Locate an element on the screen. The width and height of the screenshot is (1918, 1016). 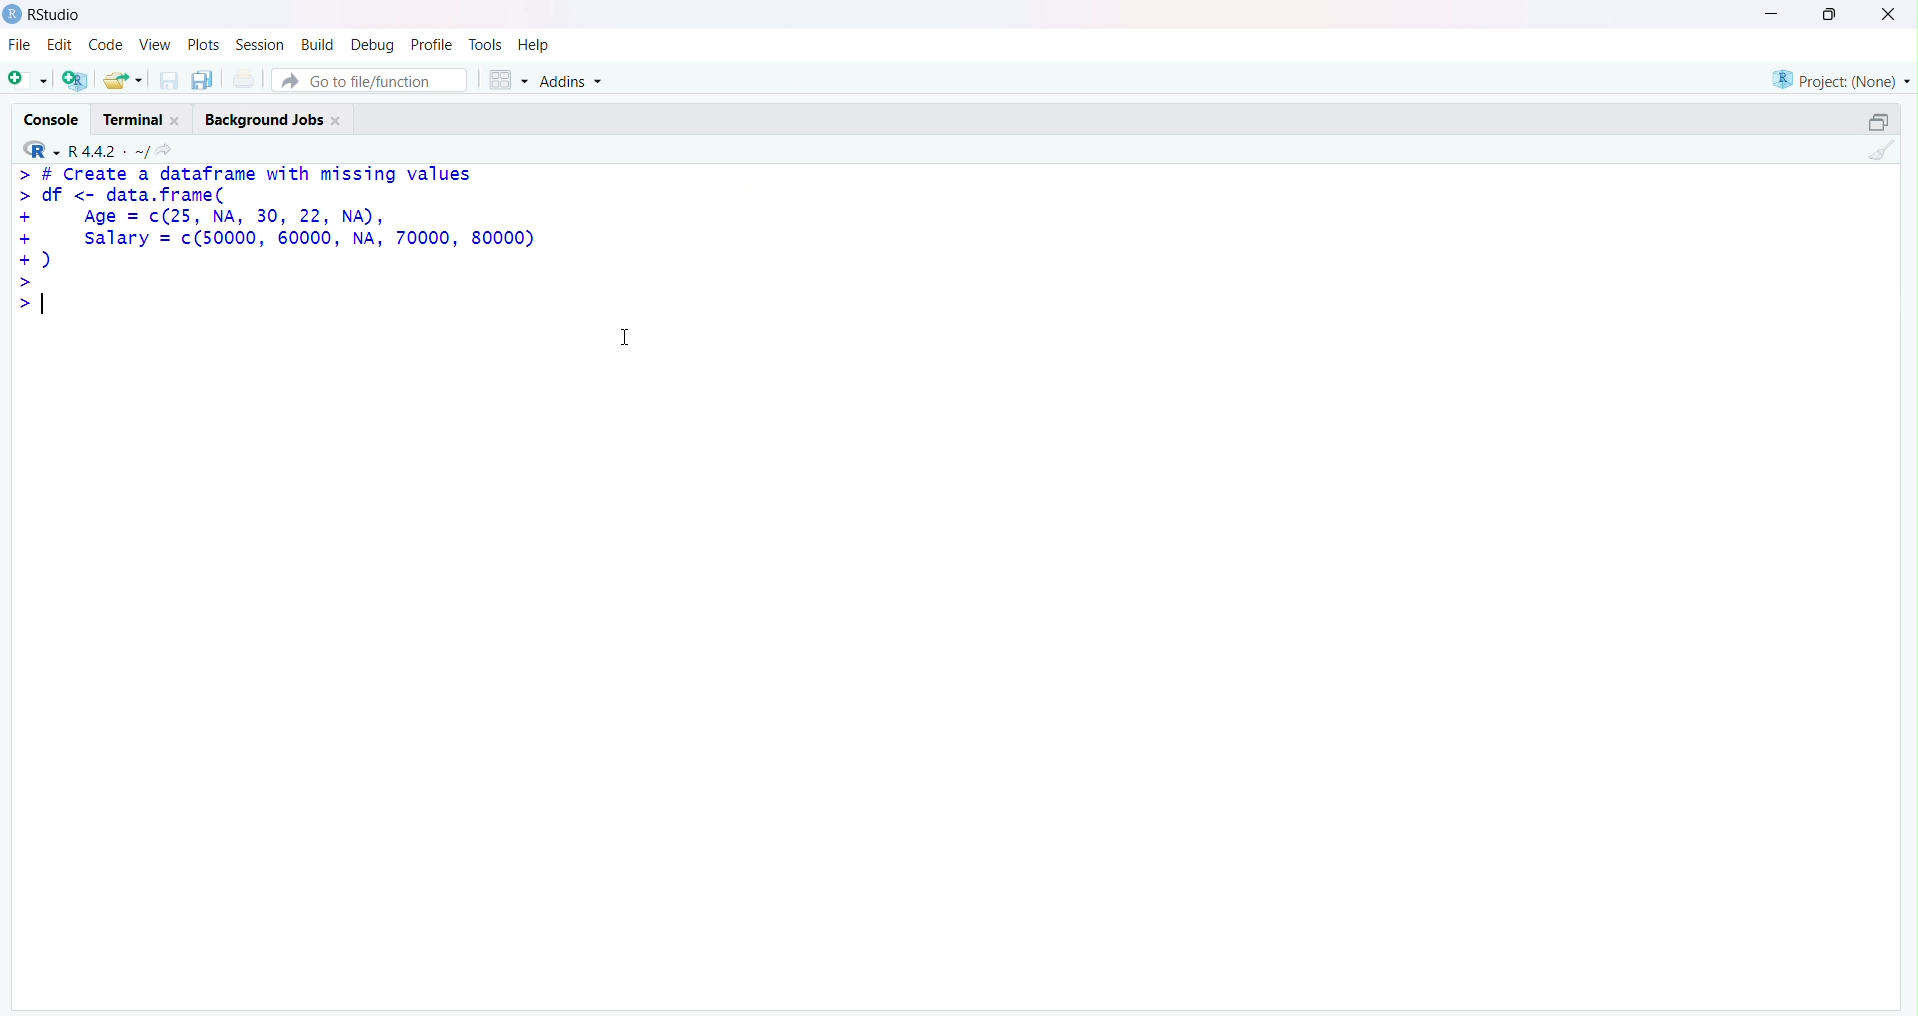
Background Jobs is located at coordinates (273, 117).